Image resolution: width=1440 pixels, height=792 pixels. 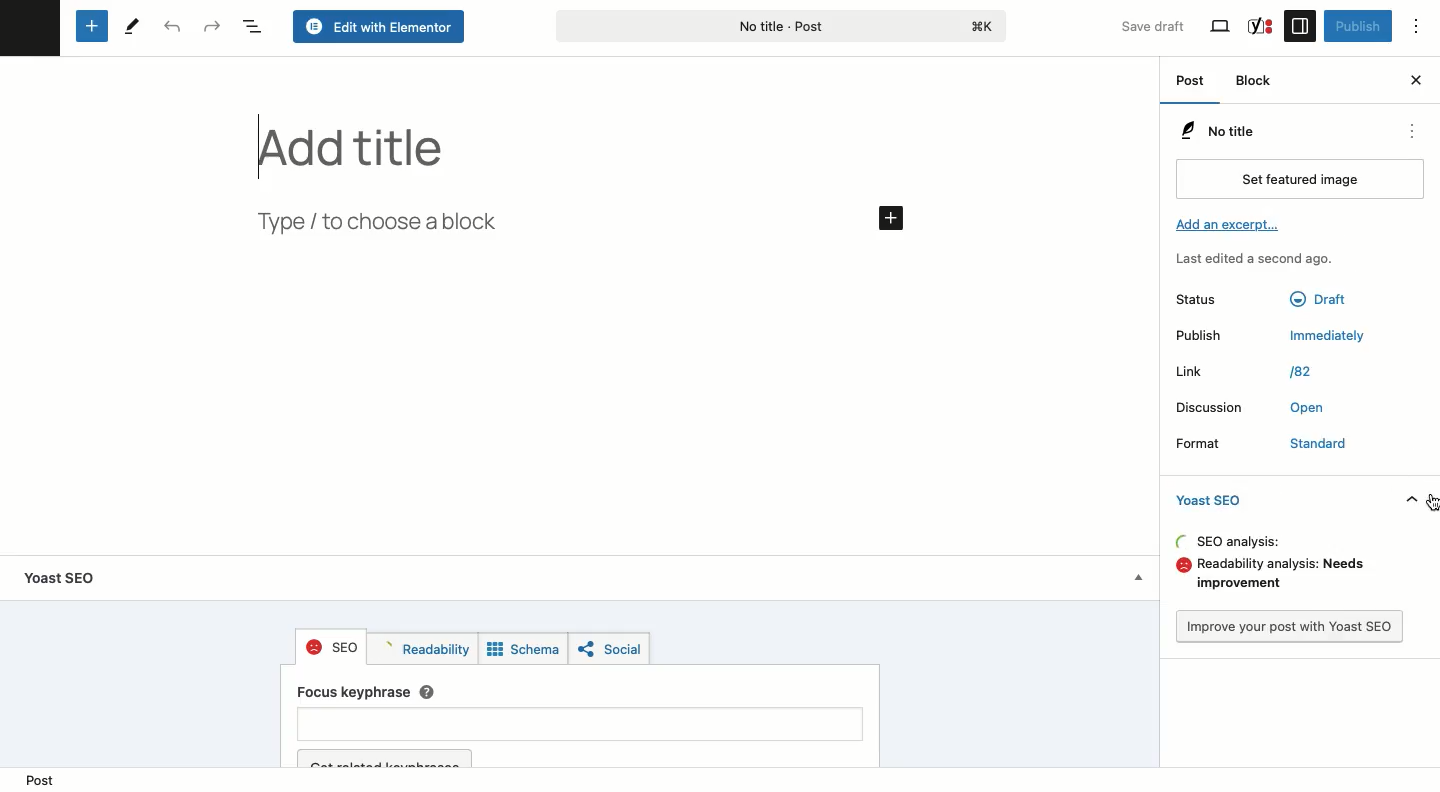 What do you see at coordinates (1289, 626) in the screenshot?
I see `Improve your post with Yoast SEO` at bounding box center [1289, 626].